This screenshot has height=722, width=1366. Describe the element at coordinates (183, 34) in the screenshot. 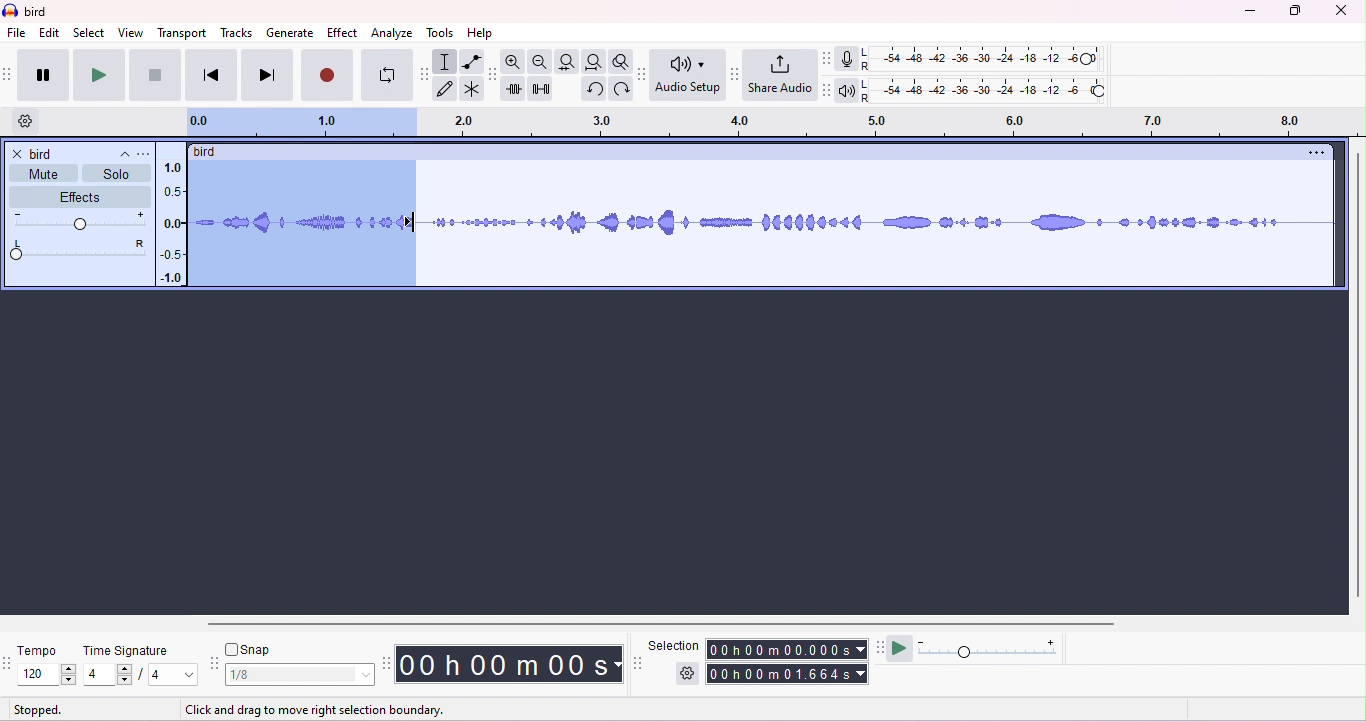

I see `transport` at that location.